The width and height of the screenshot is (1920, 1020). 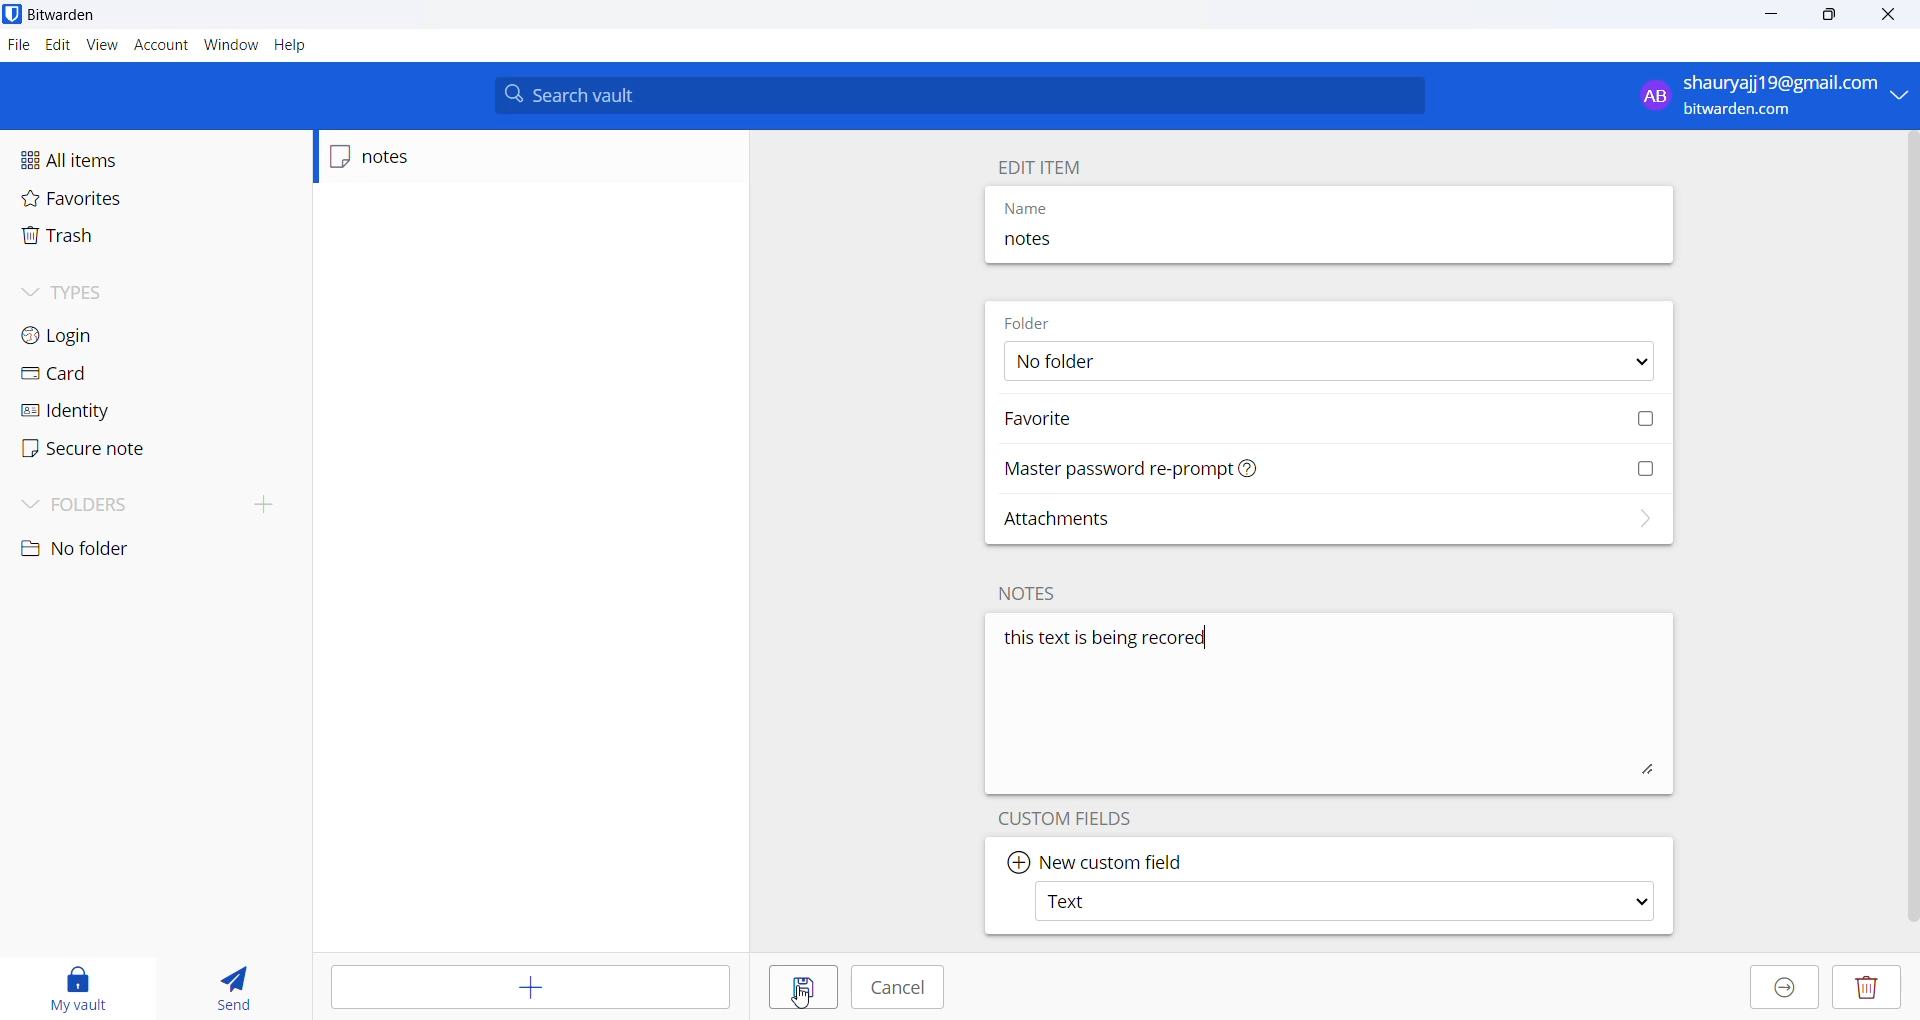 What do you see at coordinates (291, 47) in the screenshot?
I see `help` at bounding box center [291, 47].